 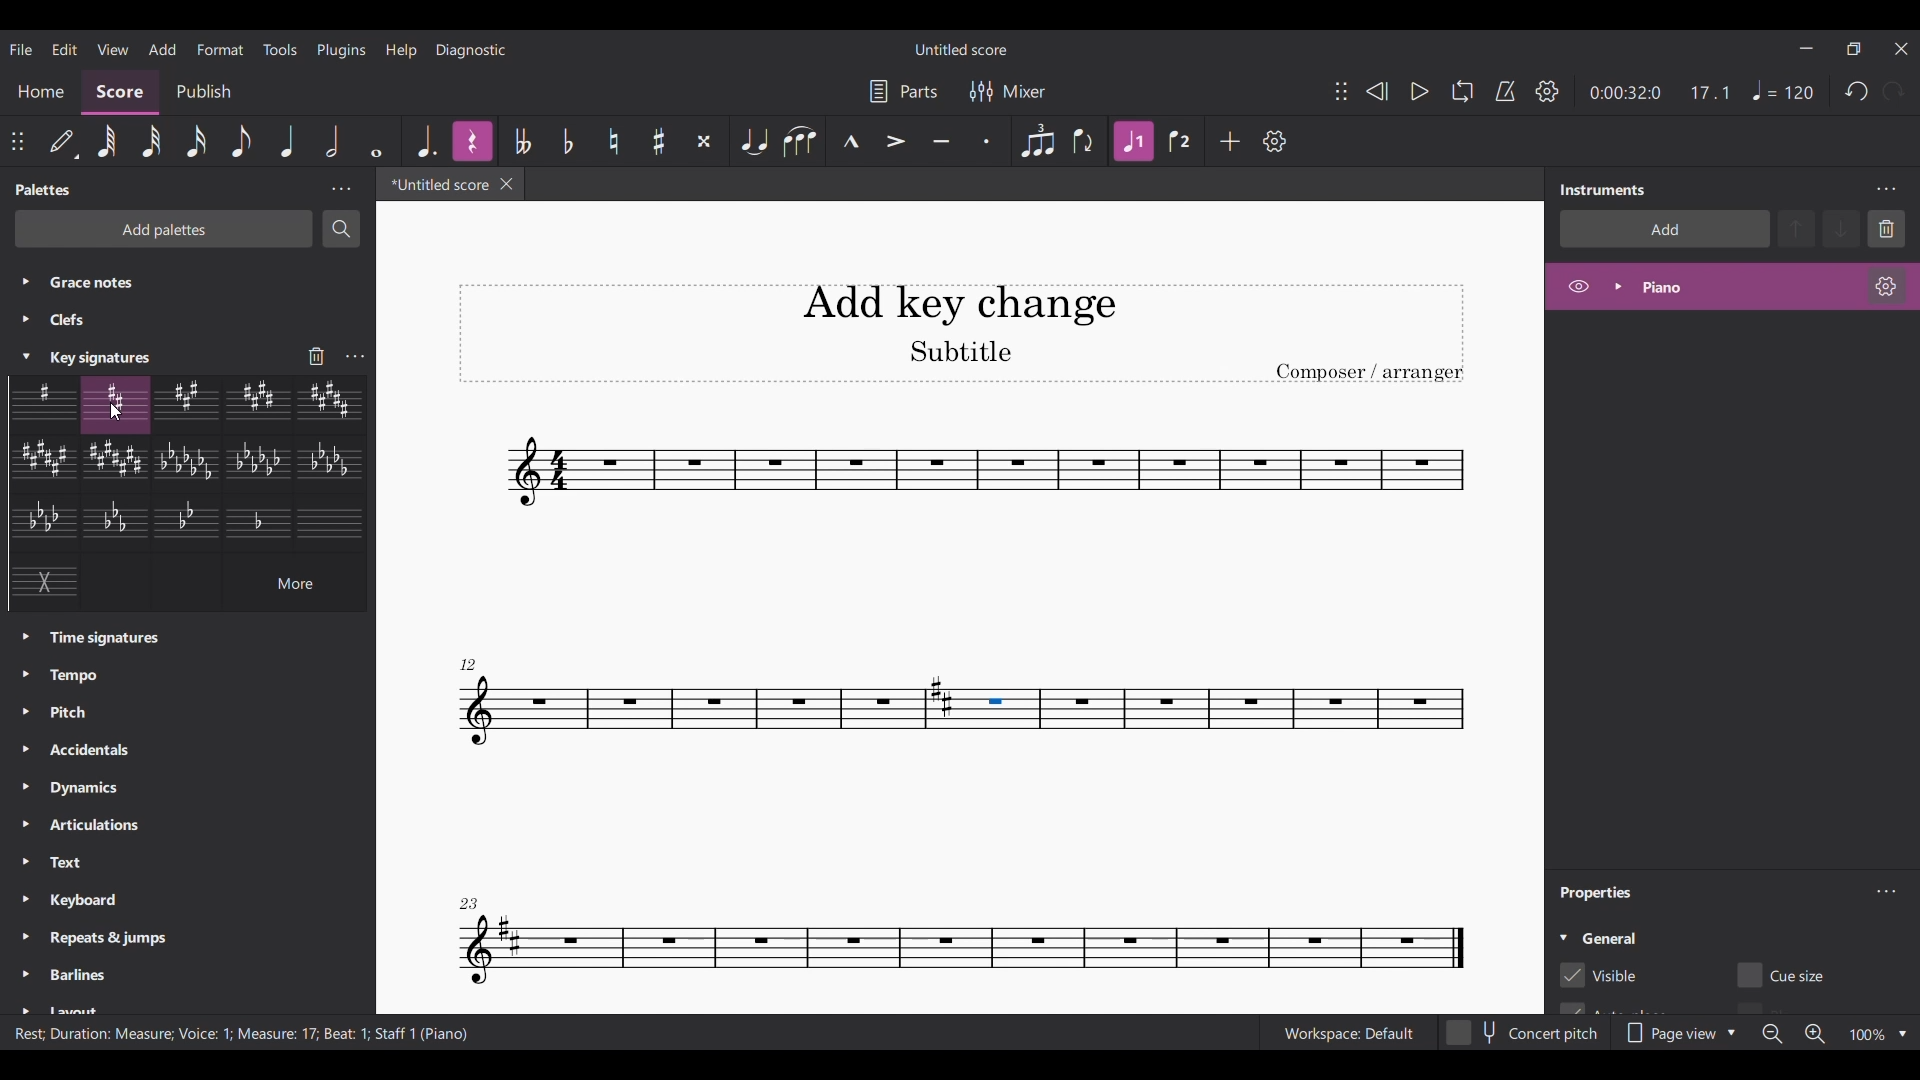 I want to click on Page view options, so click(x=1682, y=1033).